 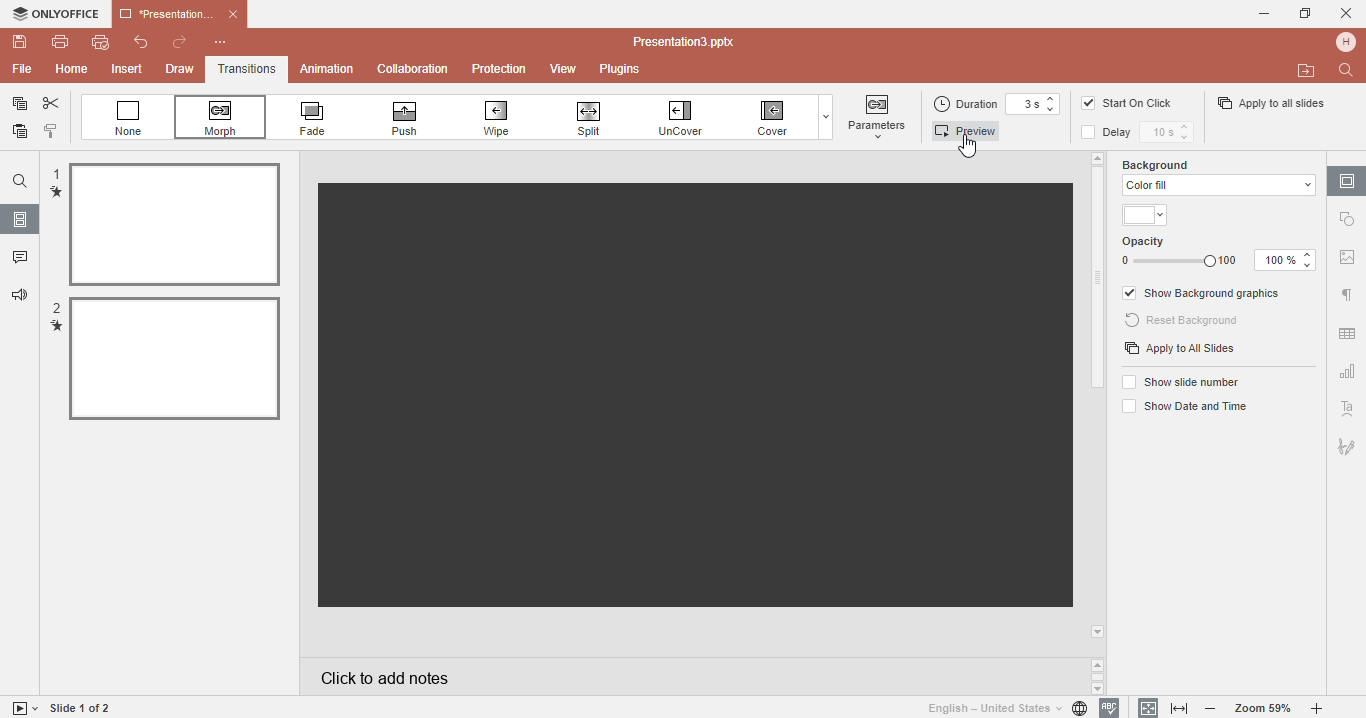 I want to click on Animation, so click(x=326, y=68).